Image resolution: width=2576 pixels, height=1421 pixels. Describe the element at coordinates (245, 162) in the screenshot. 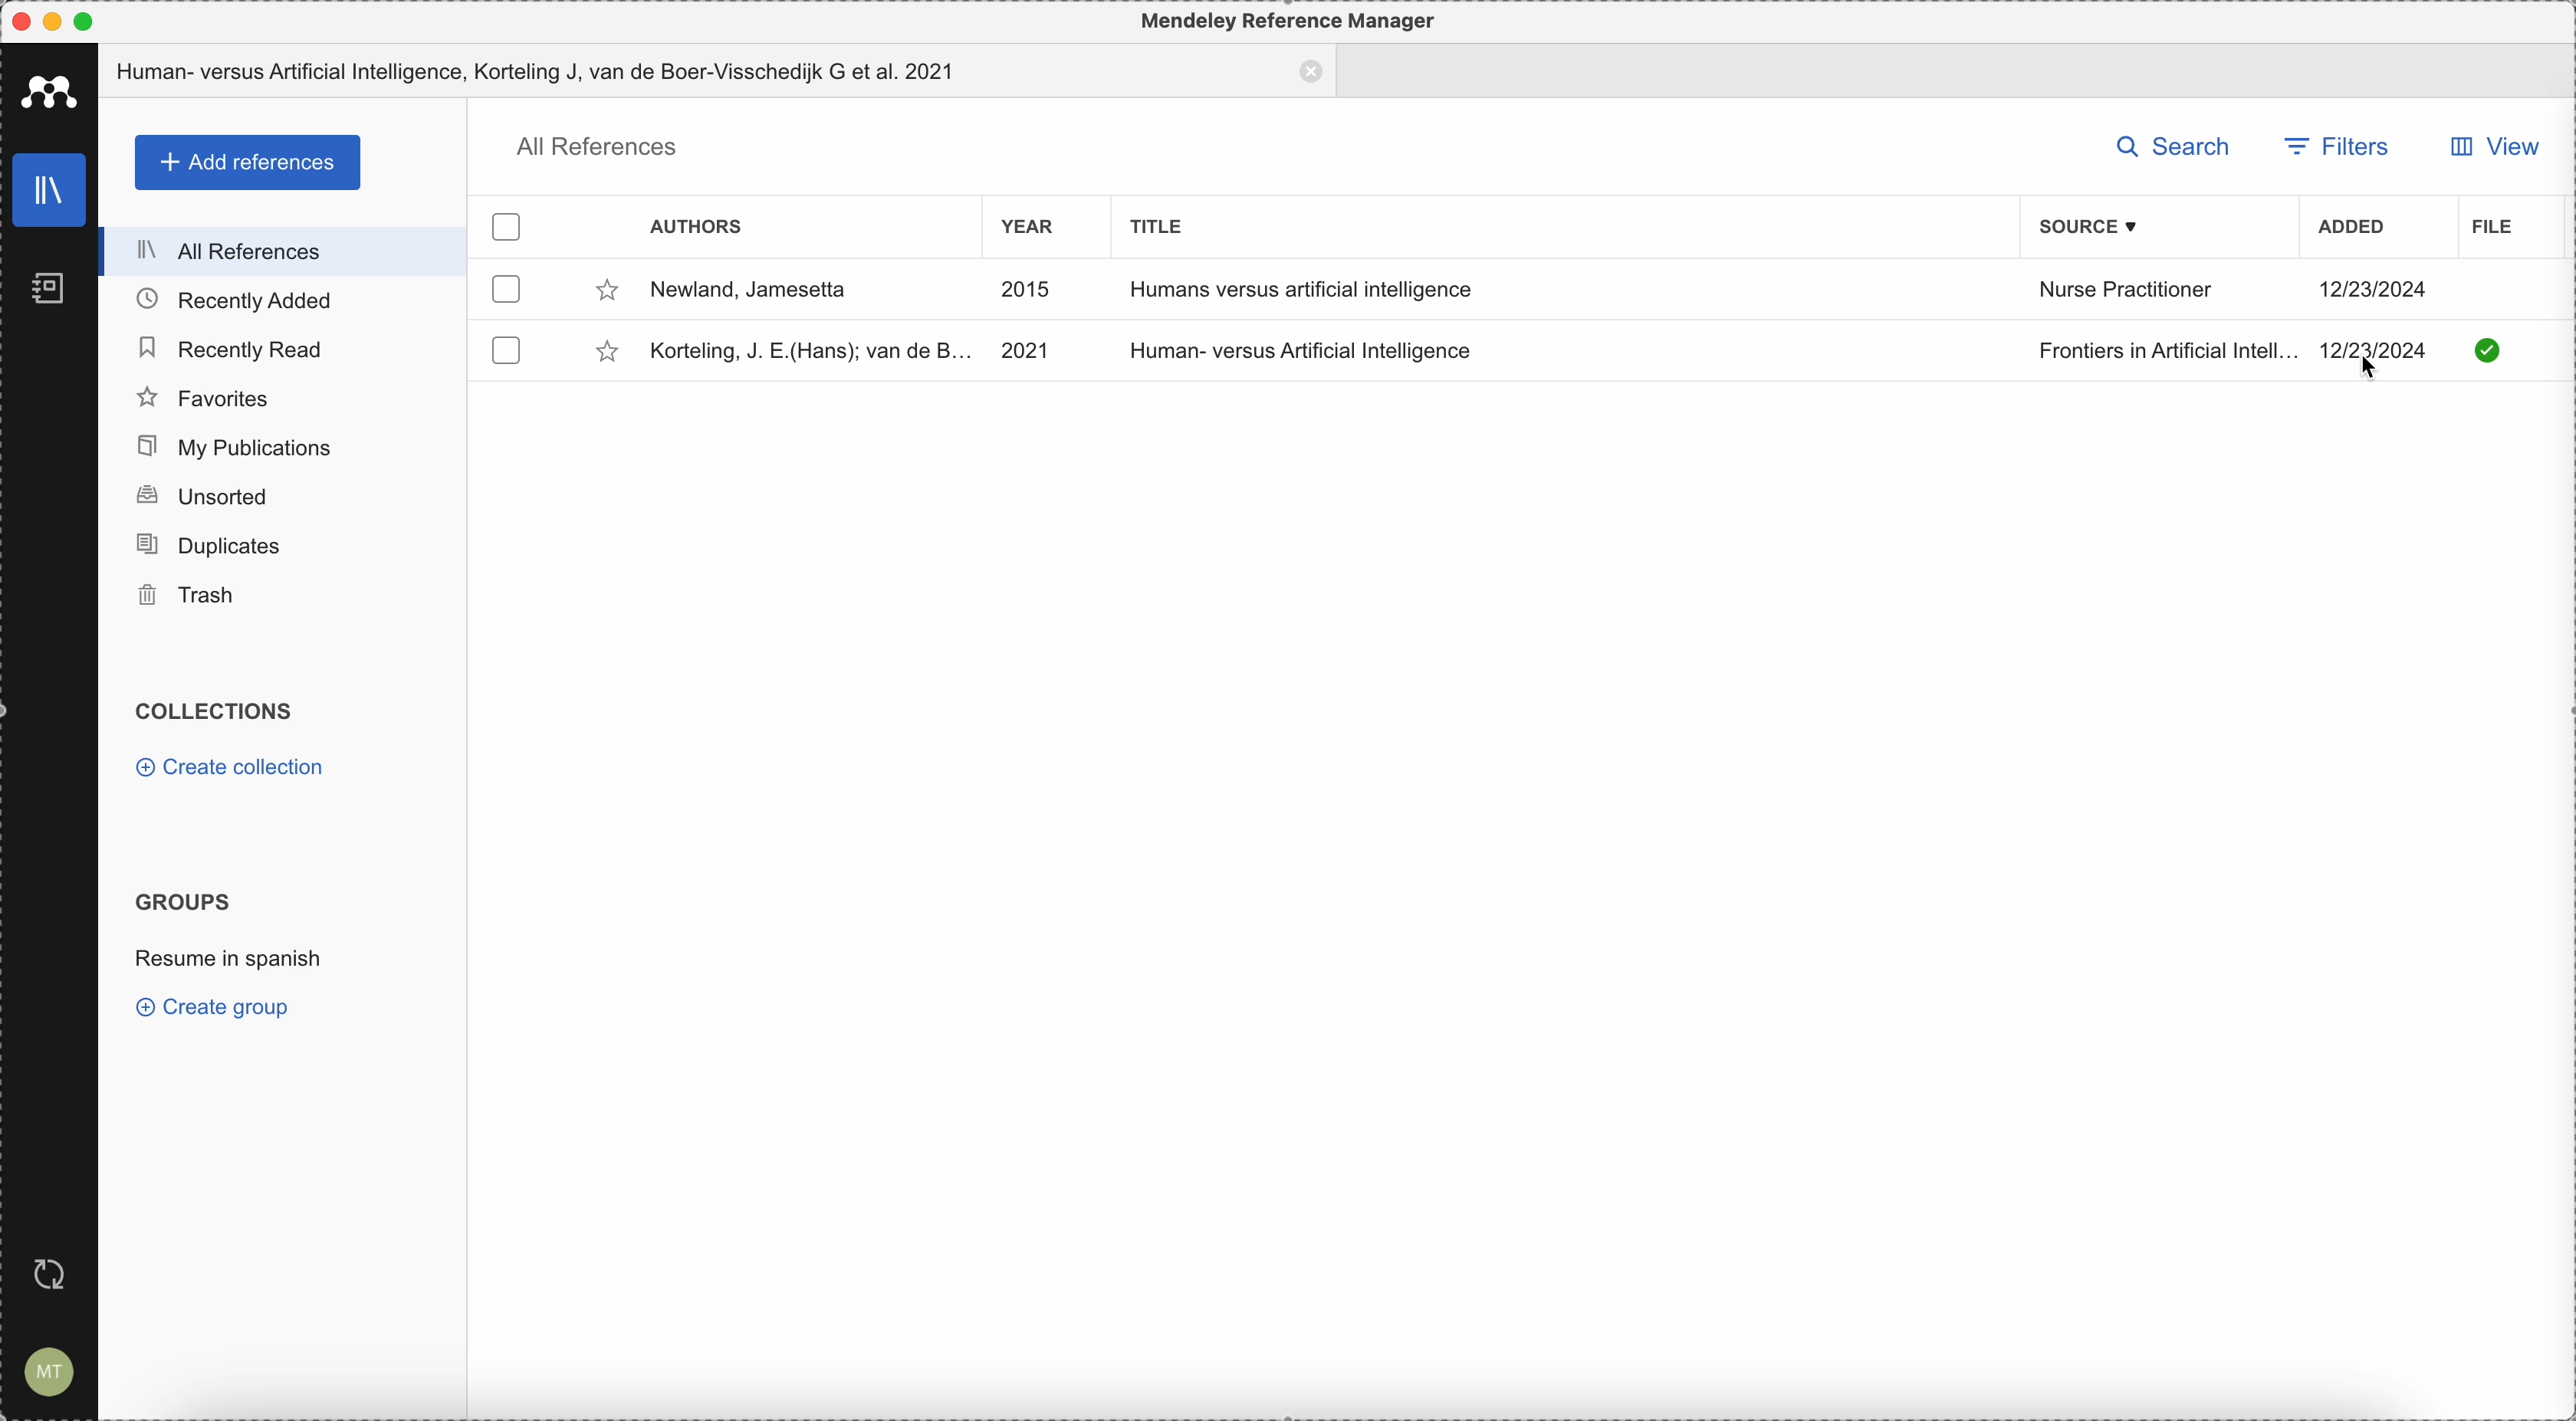

I see `add references` at that location.